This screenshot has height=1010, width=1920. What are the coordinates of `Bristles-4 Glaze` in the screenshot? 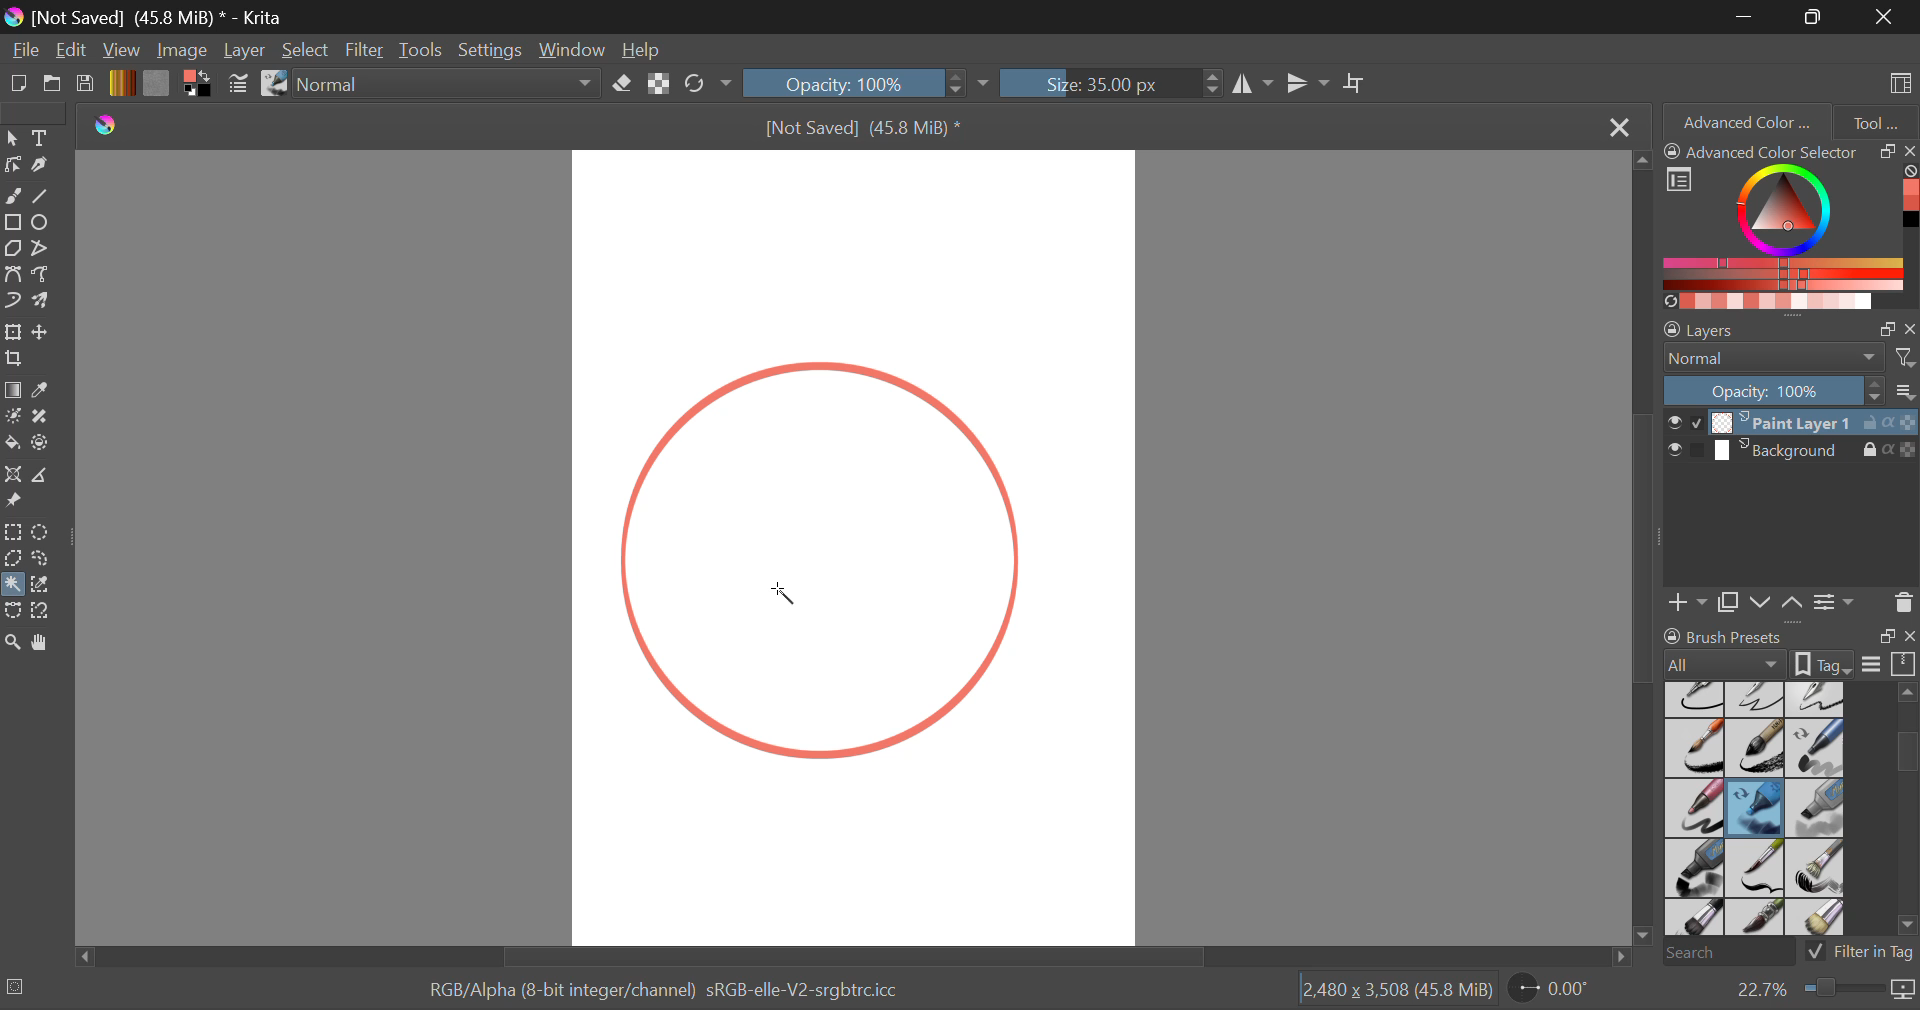 It's located at (1758, 919).